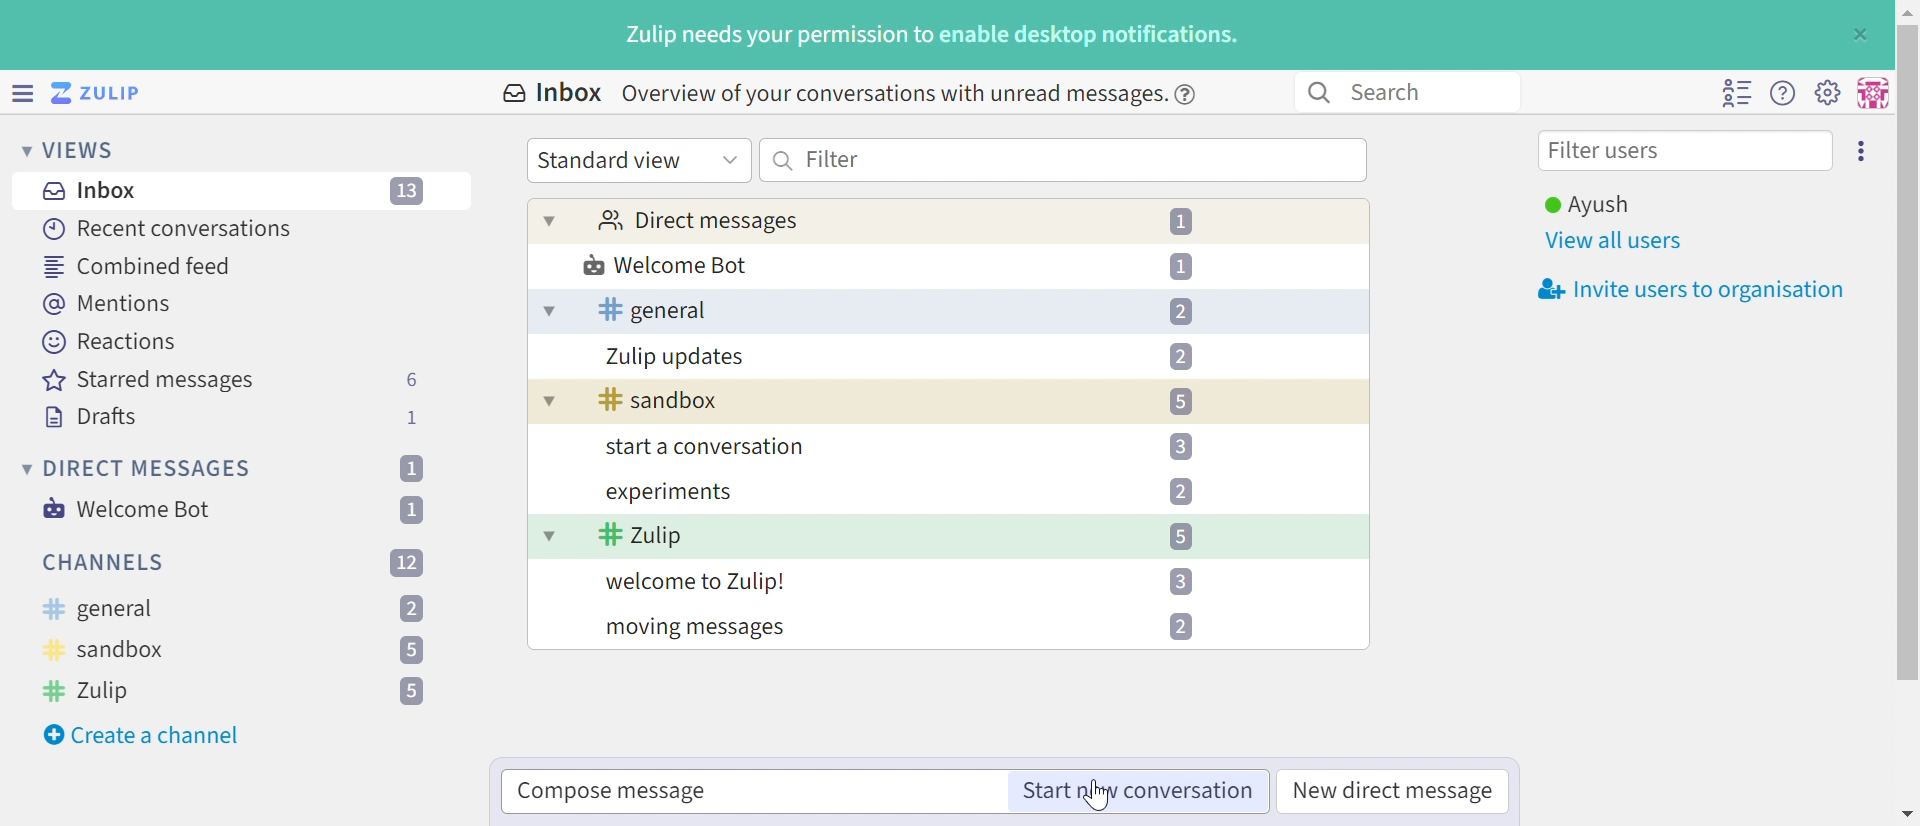 This screenshot has width=1920, height=826. Describe the element at coordinates (1180, 402) in the screenshot. I see `5` at that location.